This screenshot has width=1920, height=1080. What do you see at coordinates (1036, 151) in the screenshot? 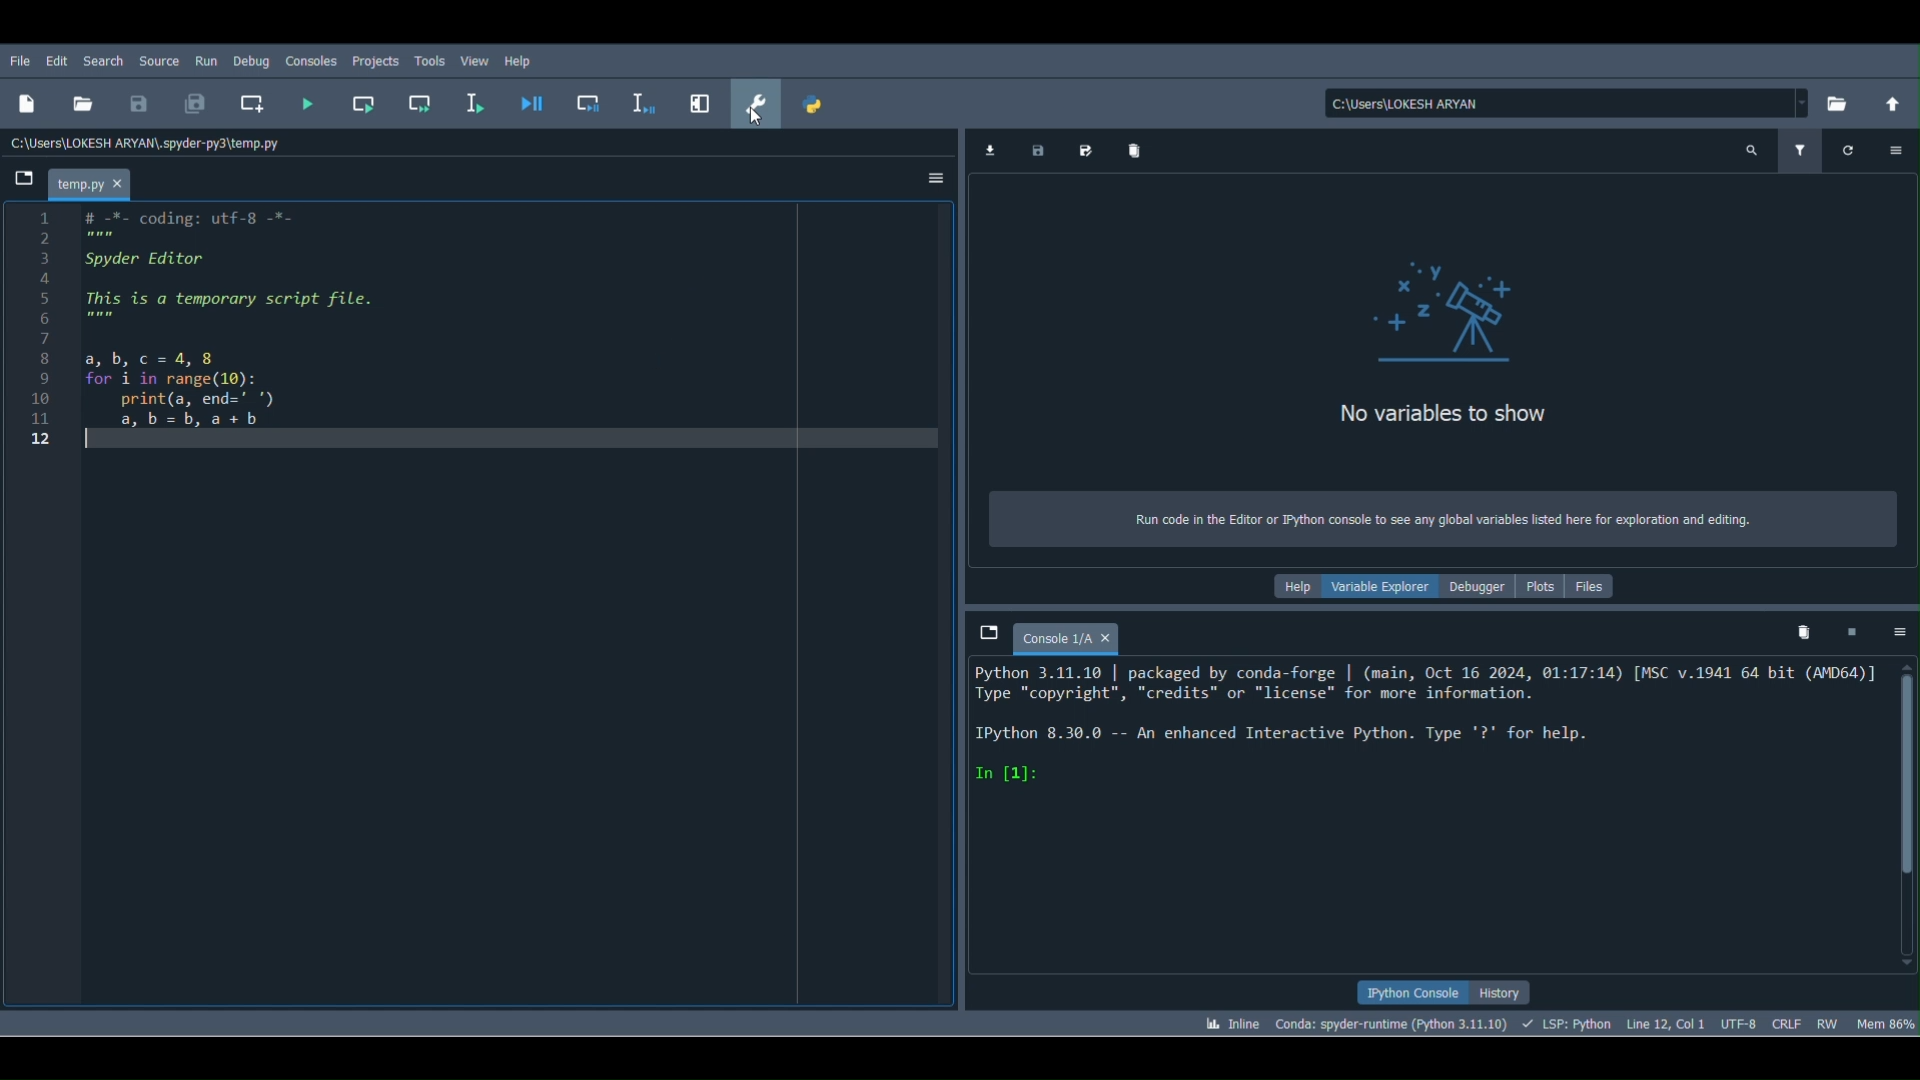
I see `Save data` at bounding box center [1036, 151].